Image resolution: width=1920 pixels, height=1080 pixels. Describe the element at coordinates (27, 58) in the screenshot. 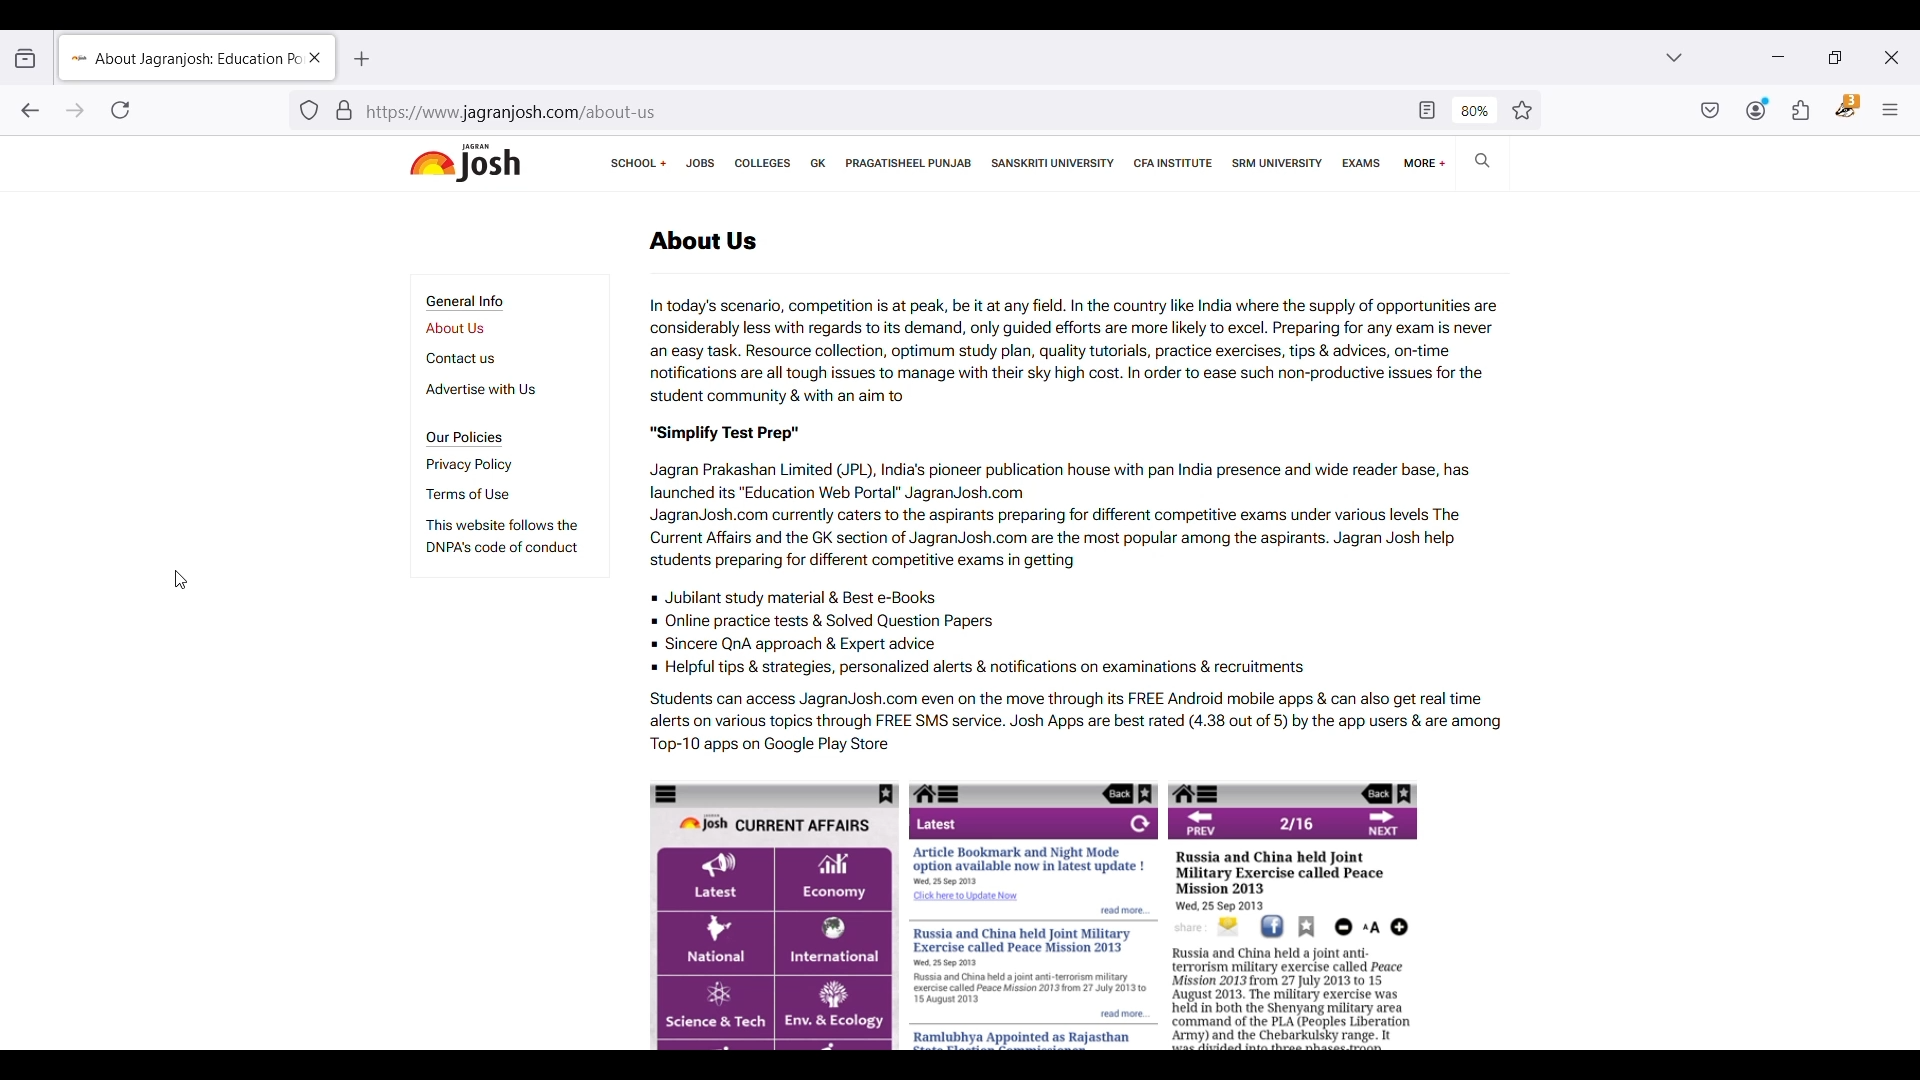

I see `View recent browsing across windows and devices` at that location.